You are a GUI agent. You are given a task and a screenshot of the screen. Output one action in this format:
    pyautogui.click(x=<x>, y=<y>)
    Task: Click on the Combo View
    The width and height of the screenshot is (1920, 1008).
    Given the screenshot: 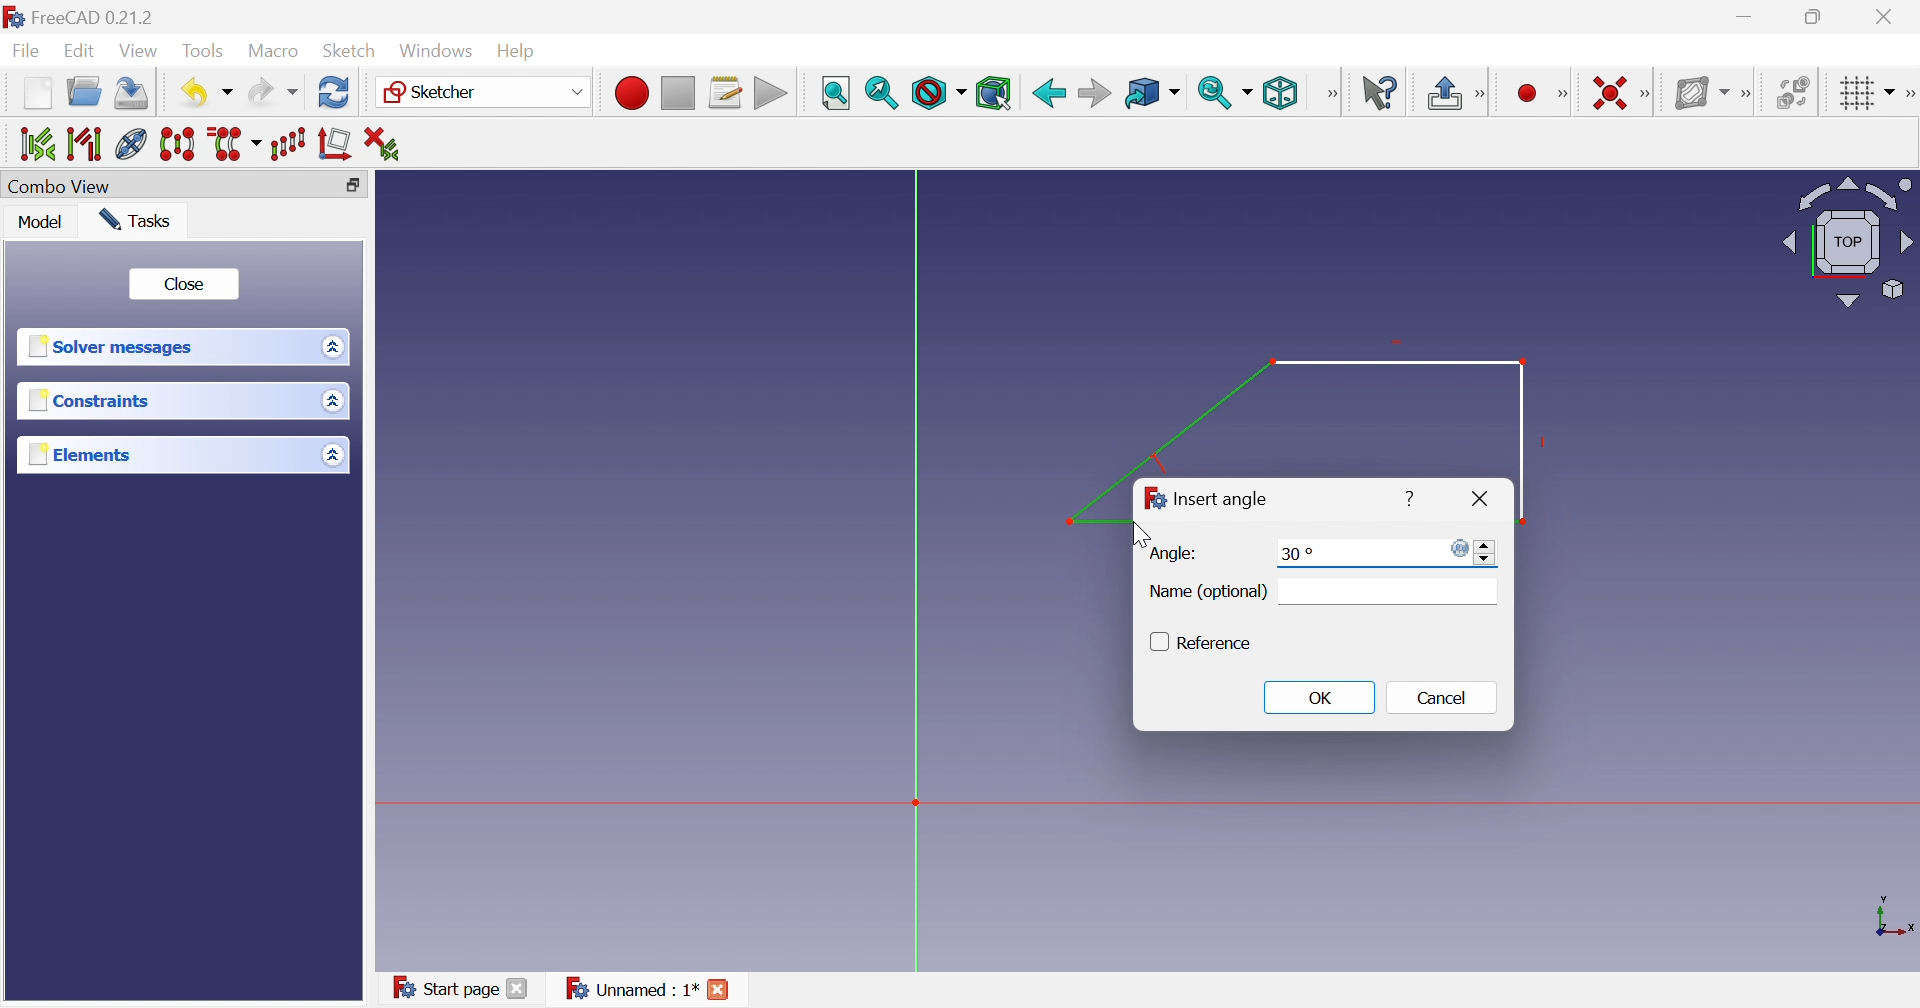 What is the action you would take?
    pyautogui.click(x=63, y=186)
    